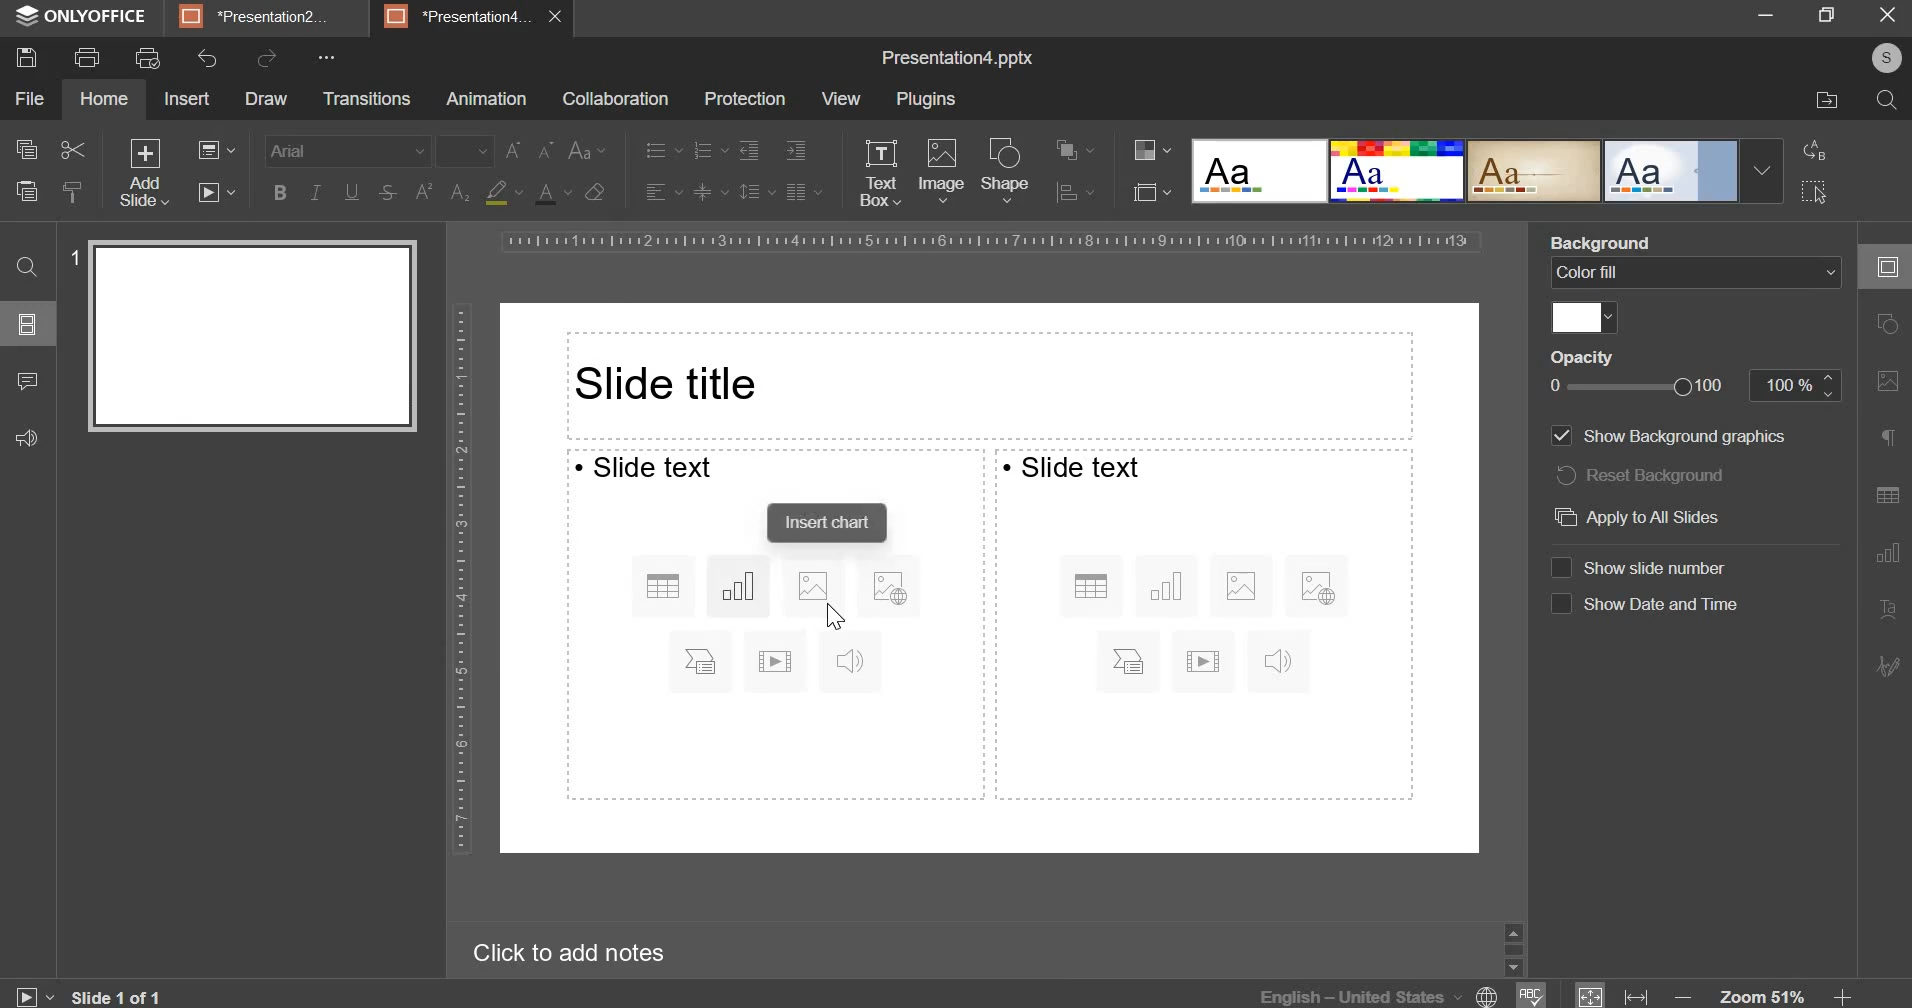  What do you see at coordinates (561, 16) in the screenshot?
I see `close presentation4` at bounding box center [561, 16].